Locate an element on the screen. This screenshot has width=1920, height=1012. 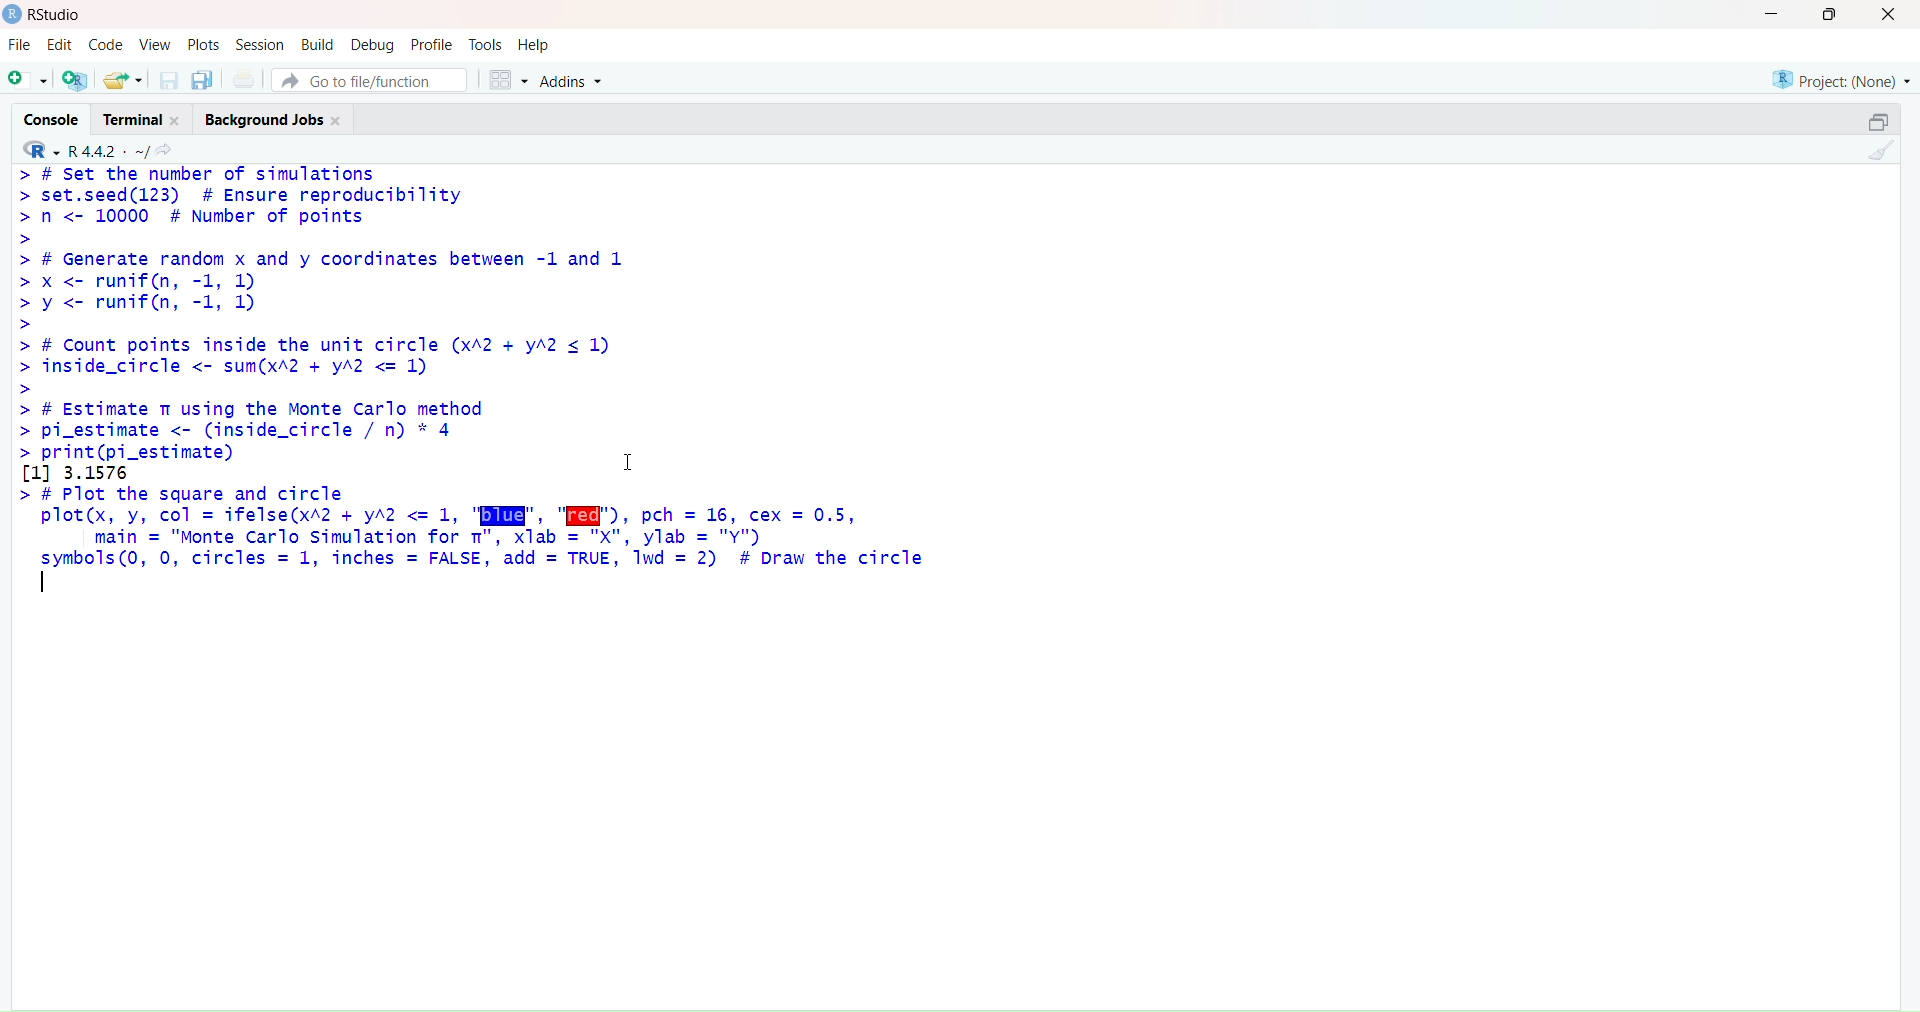
Console is located at coordinates (52, 119).